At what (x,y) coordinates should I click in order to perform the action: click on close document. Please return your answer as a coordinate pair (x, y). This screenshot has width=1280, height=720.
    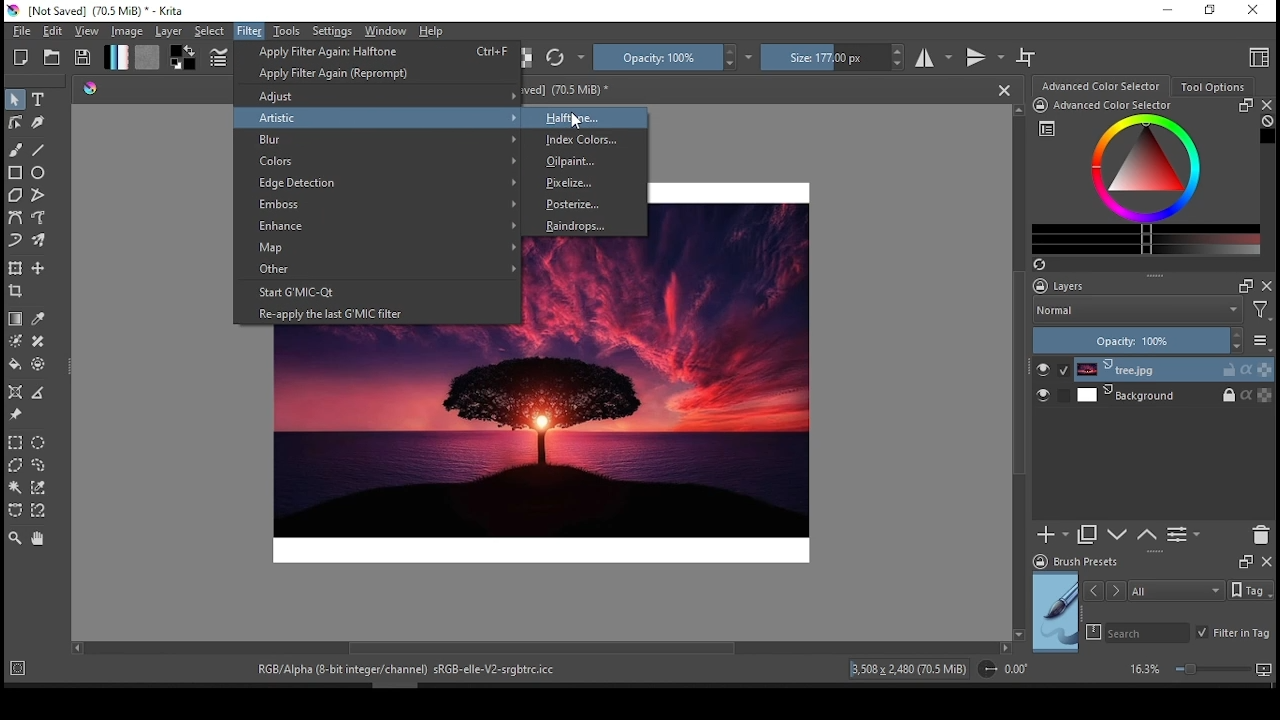
    Looking at the image, I should click on (1005, 89).